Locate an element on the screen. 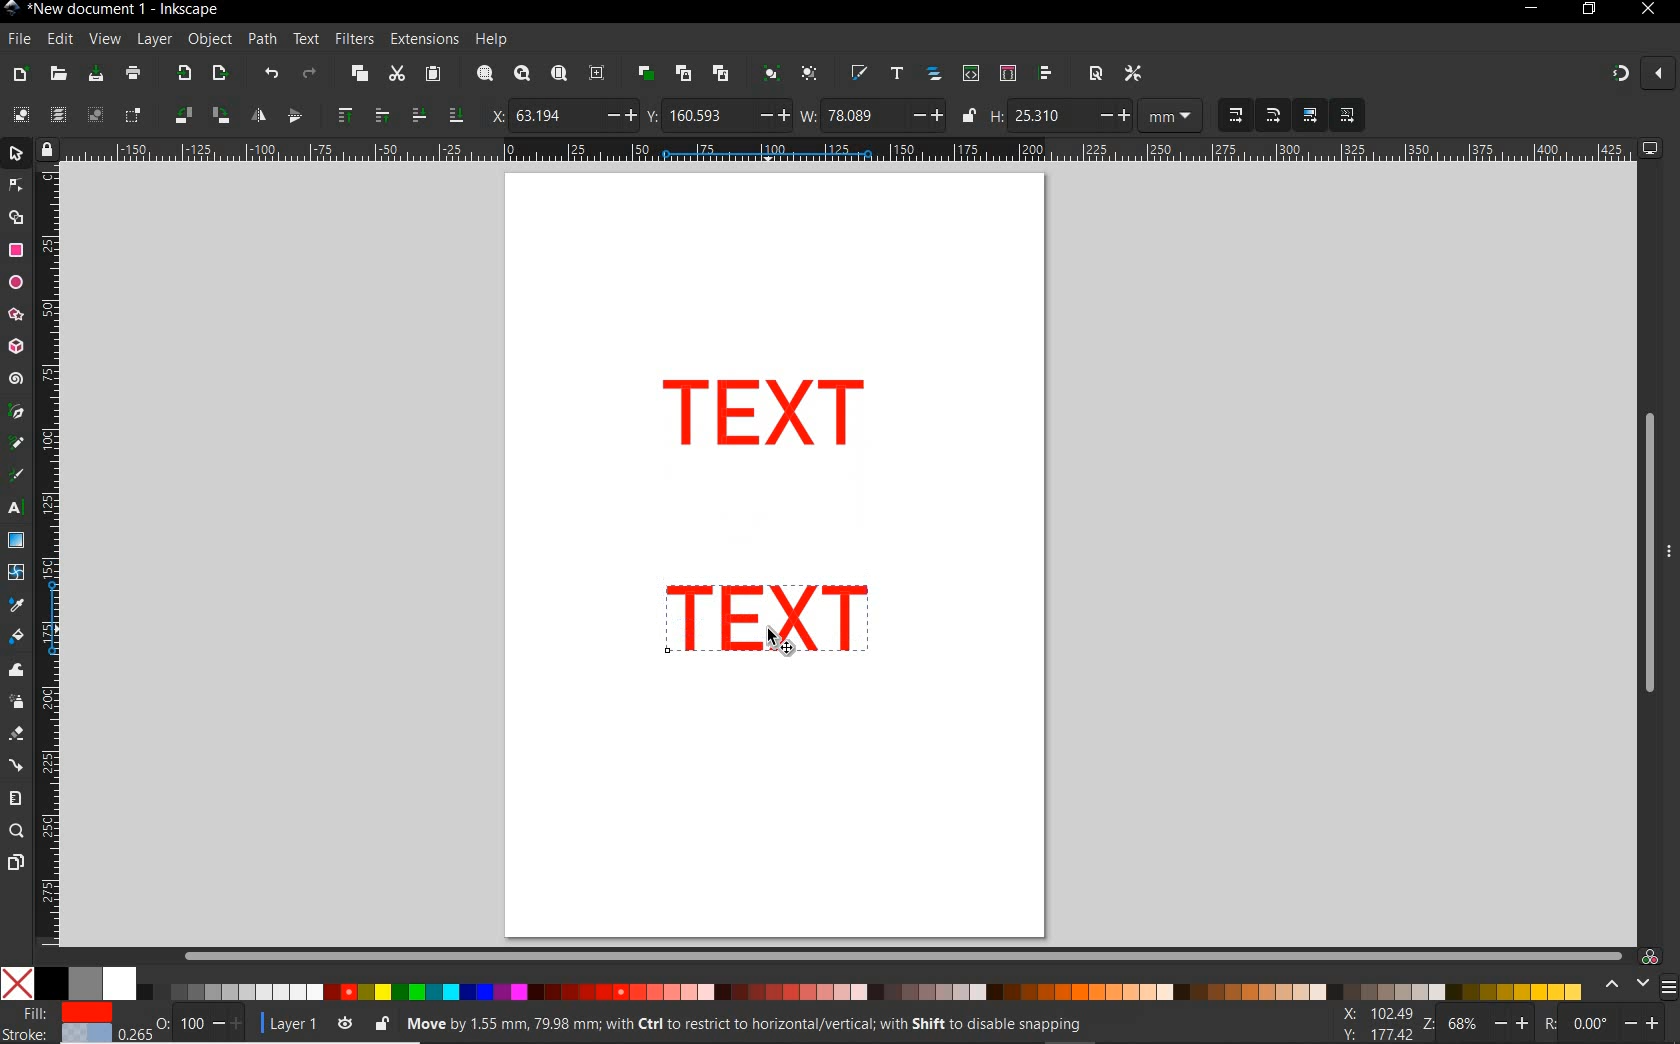  tweak tool is located at coordinates (16, 671).